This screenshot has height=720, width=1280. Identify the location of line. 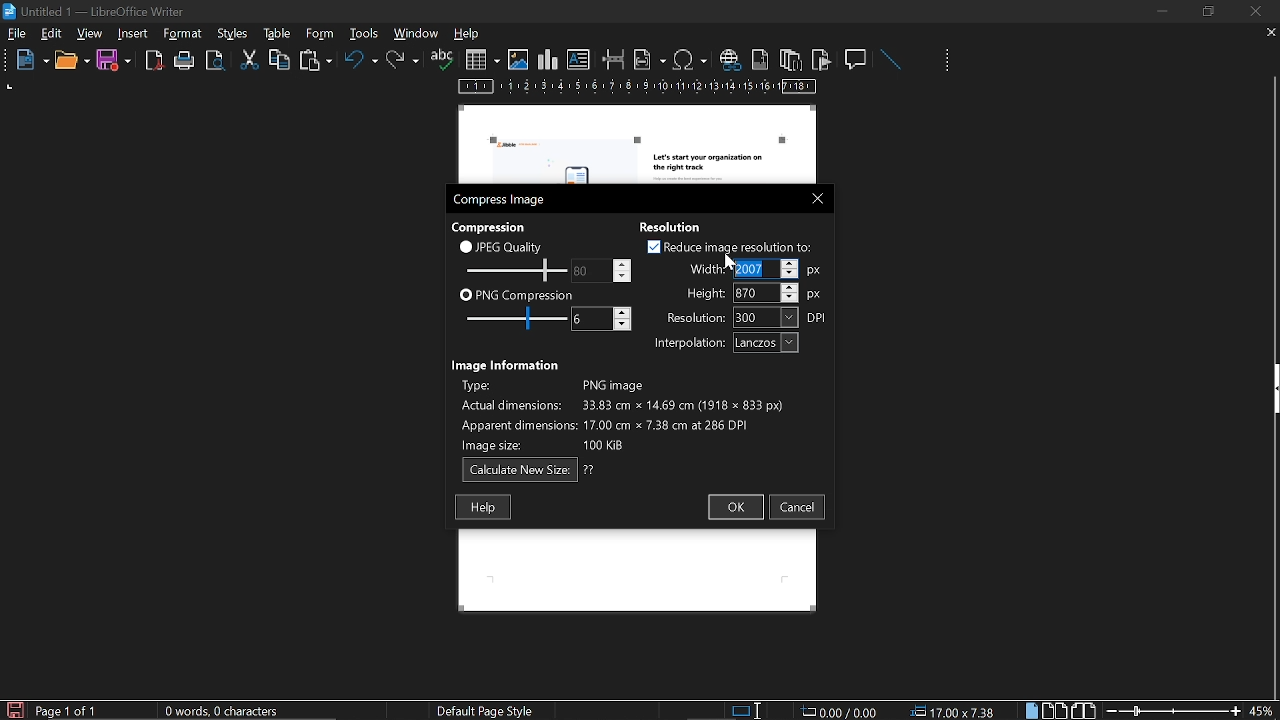
(890, 60).